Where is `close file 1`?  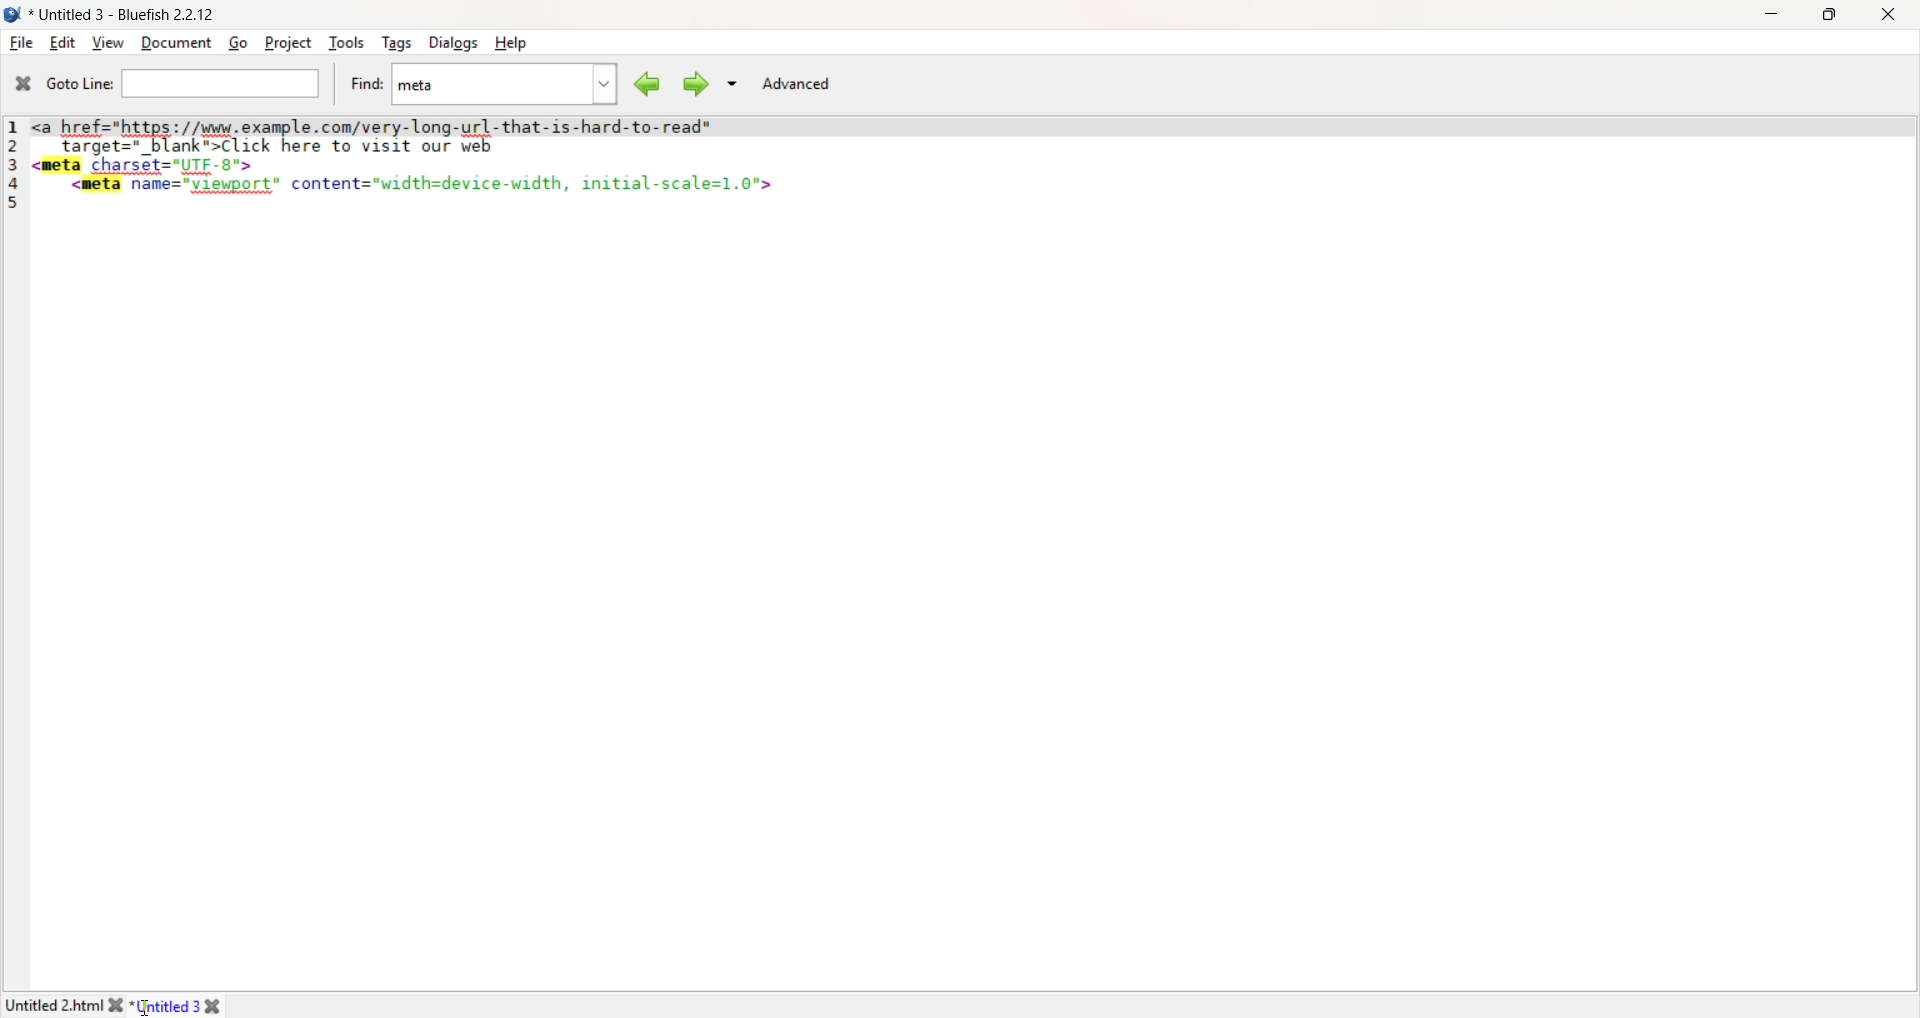
close file 1 is located at coordinates (113, 1005).